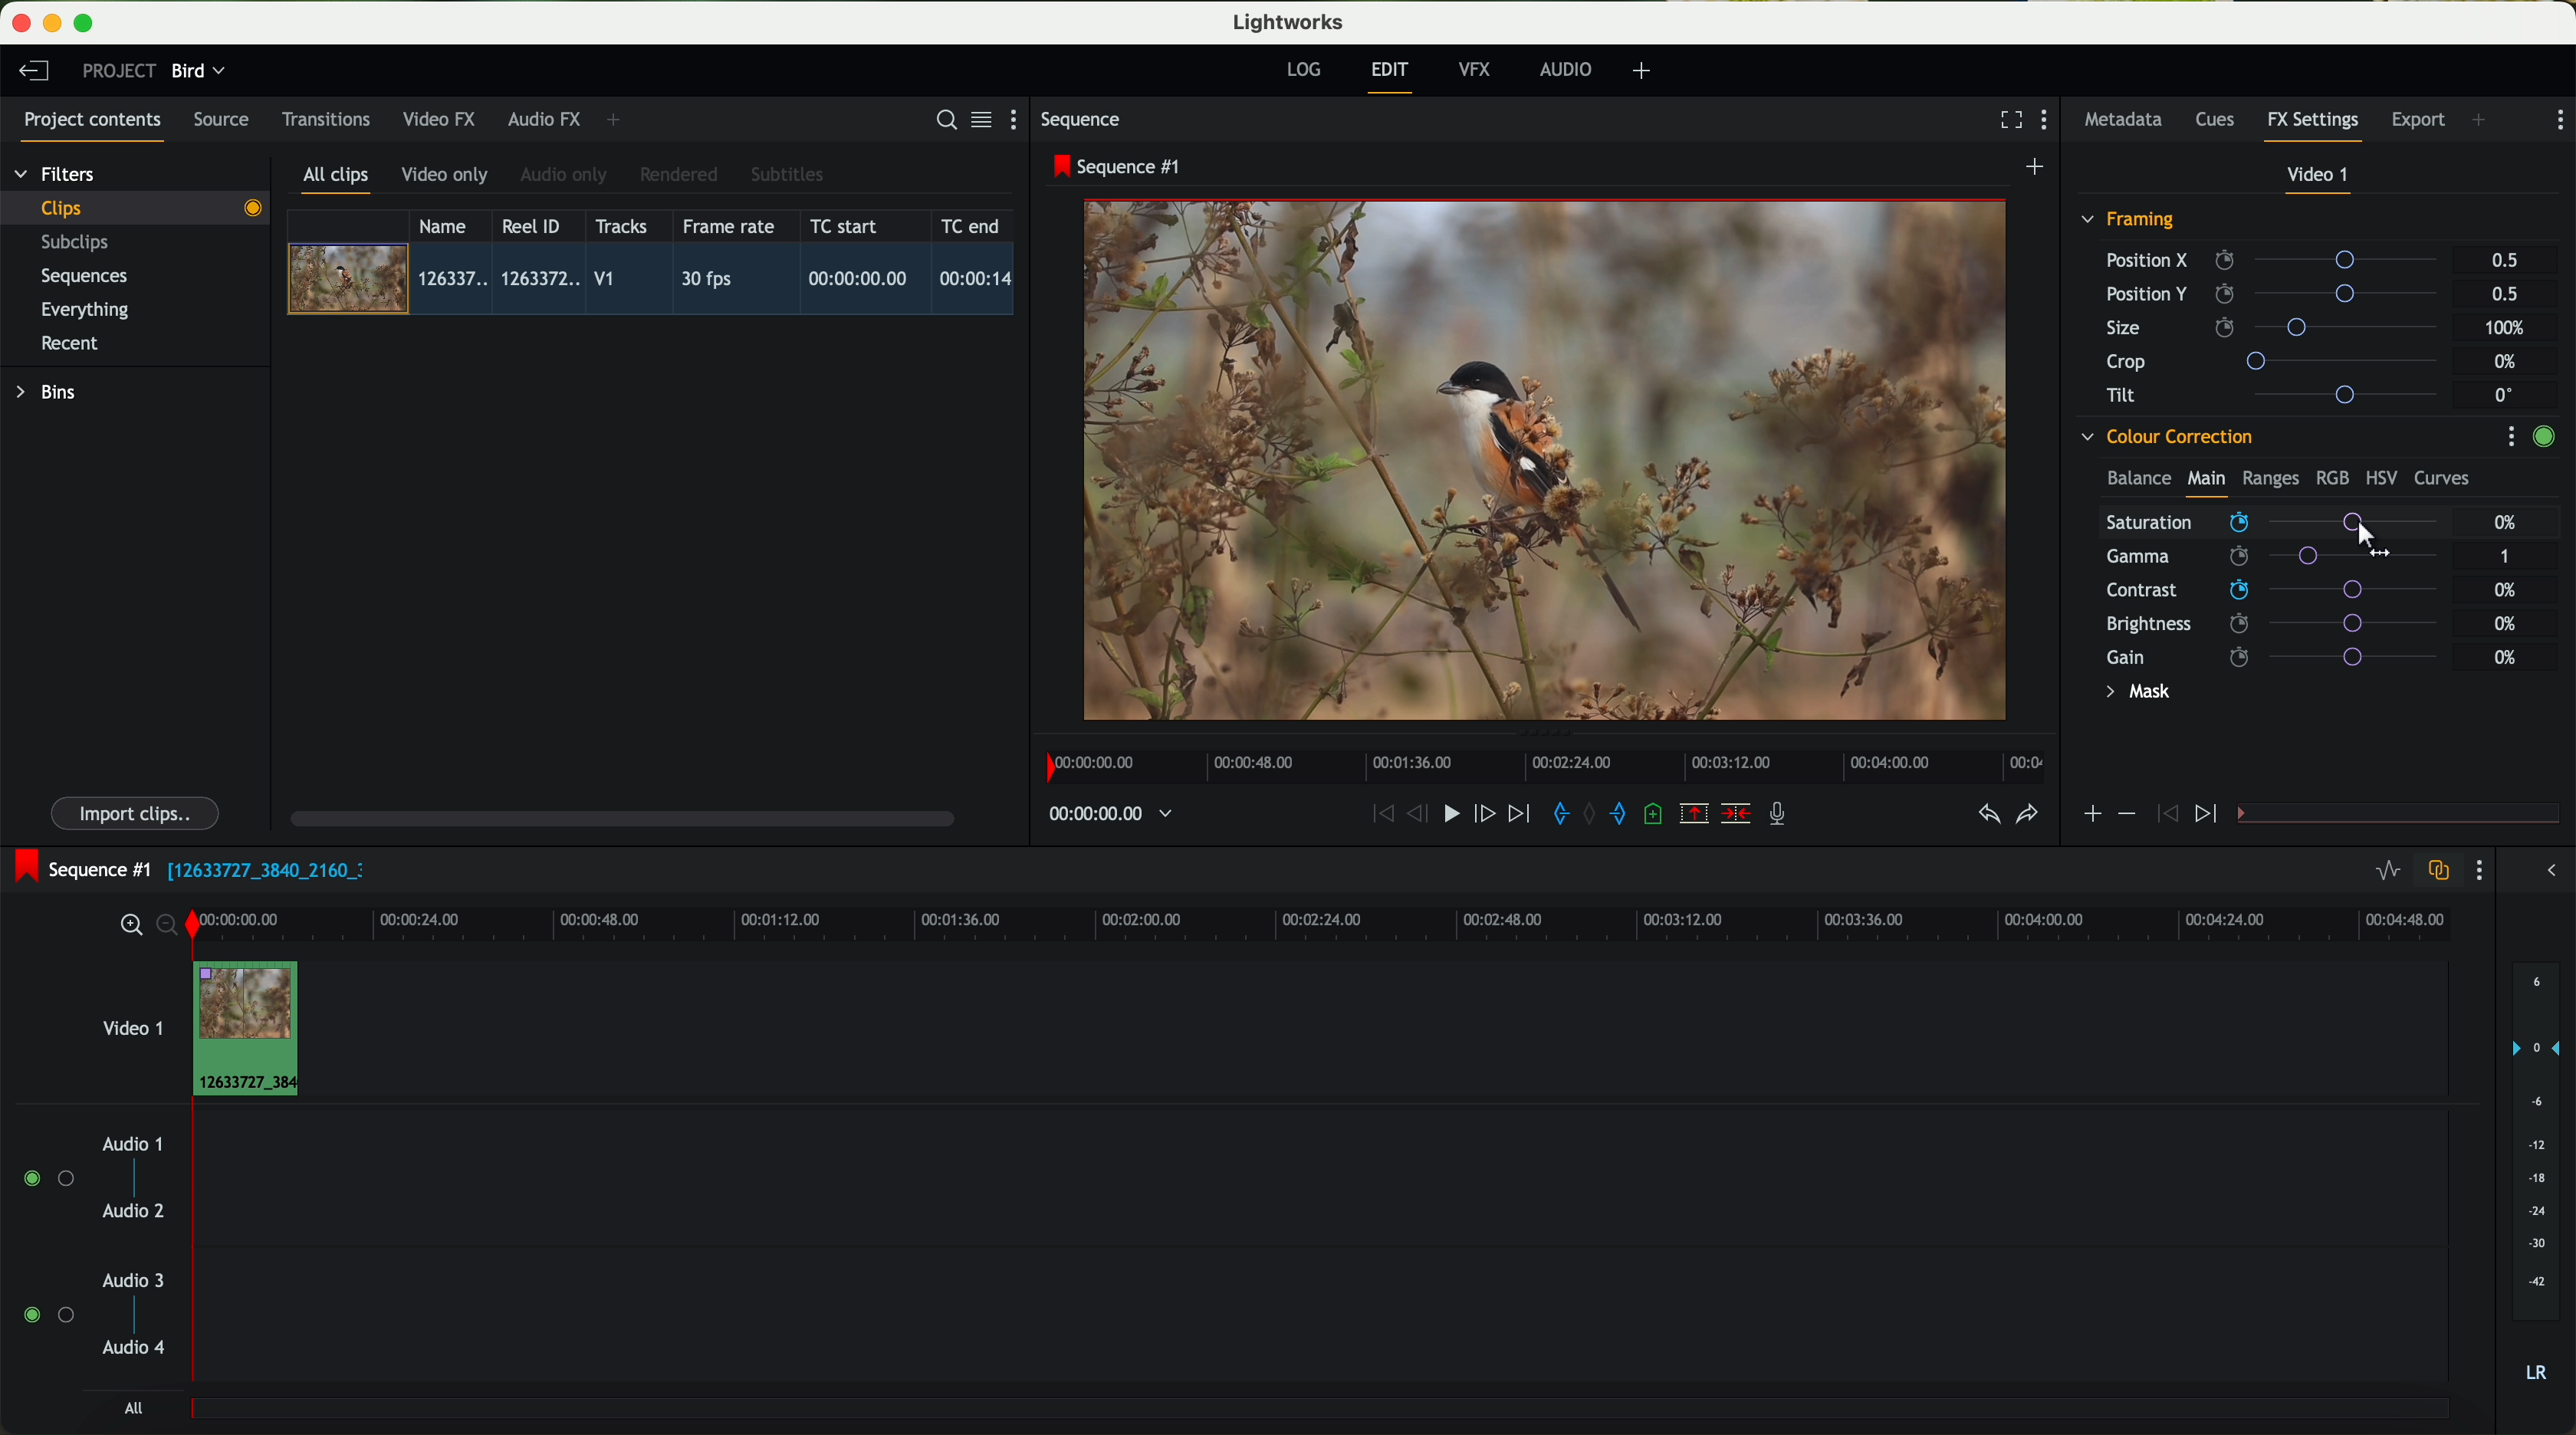 This screenshot has height=1435, width=2576. I want to click on move foward, so click(1518, 814).